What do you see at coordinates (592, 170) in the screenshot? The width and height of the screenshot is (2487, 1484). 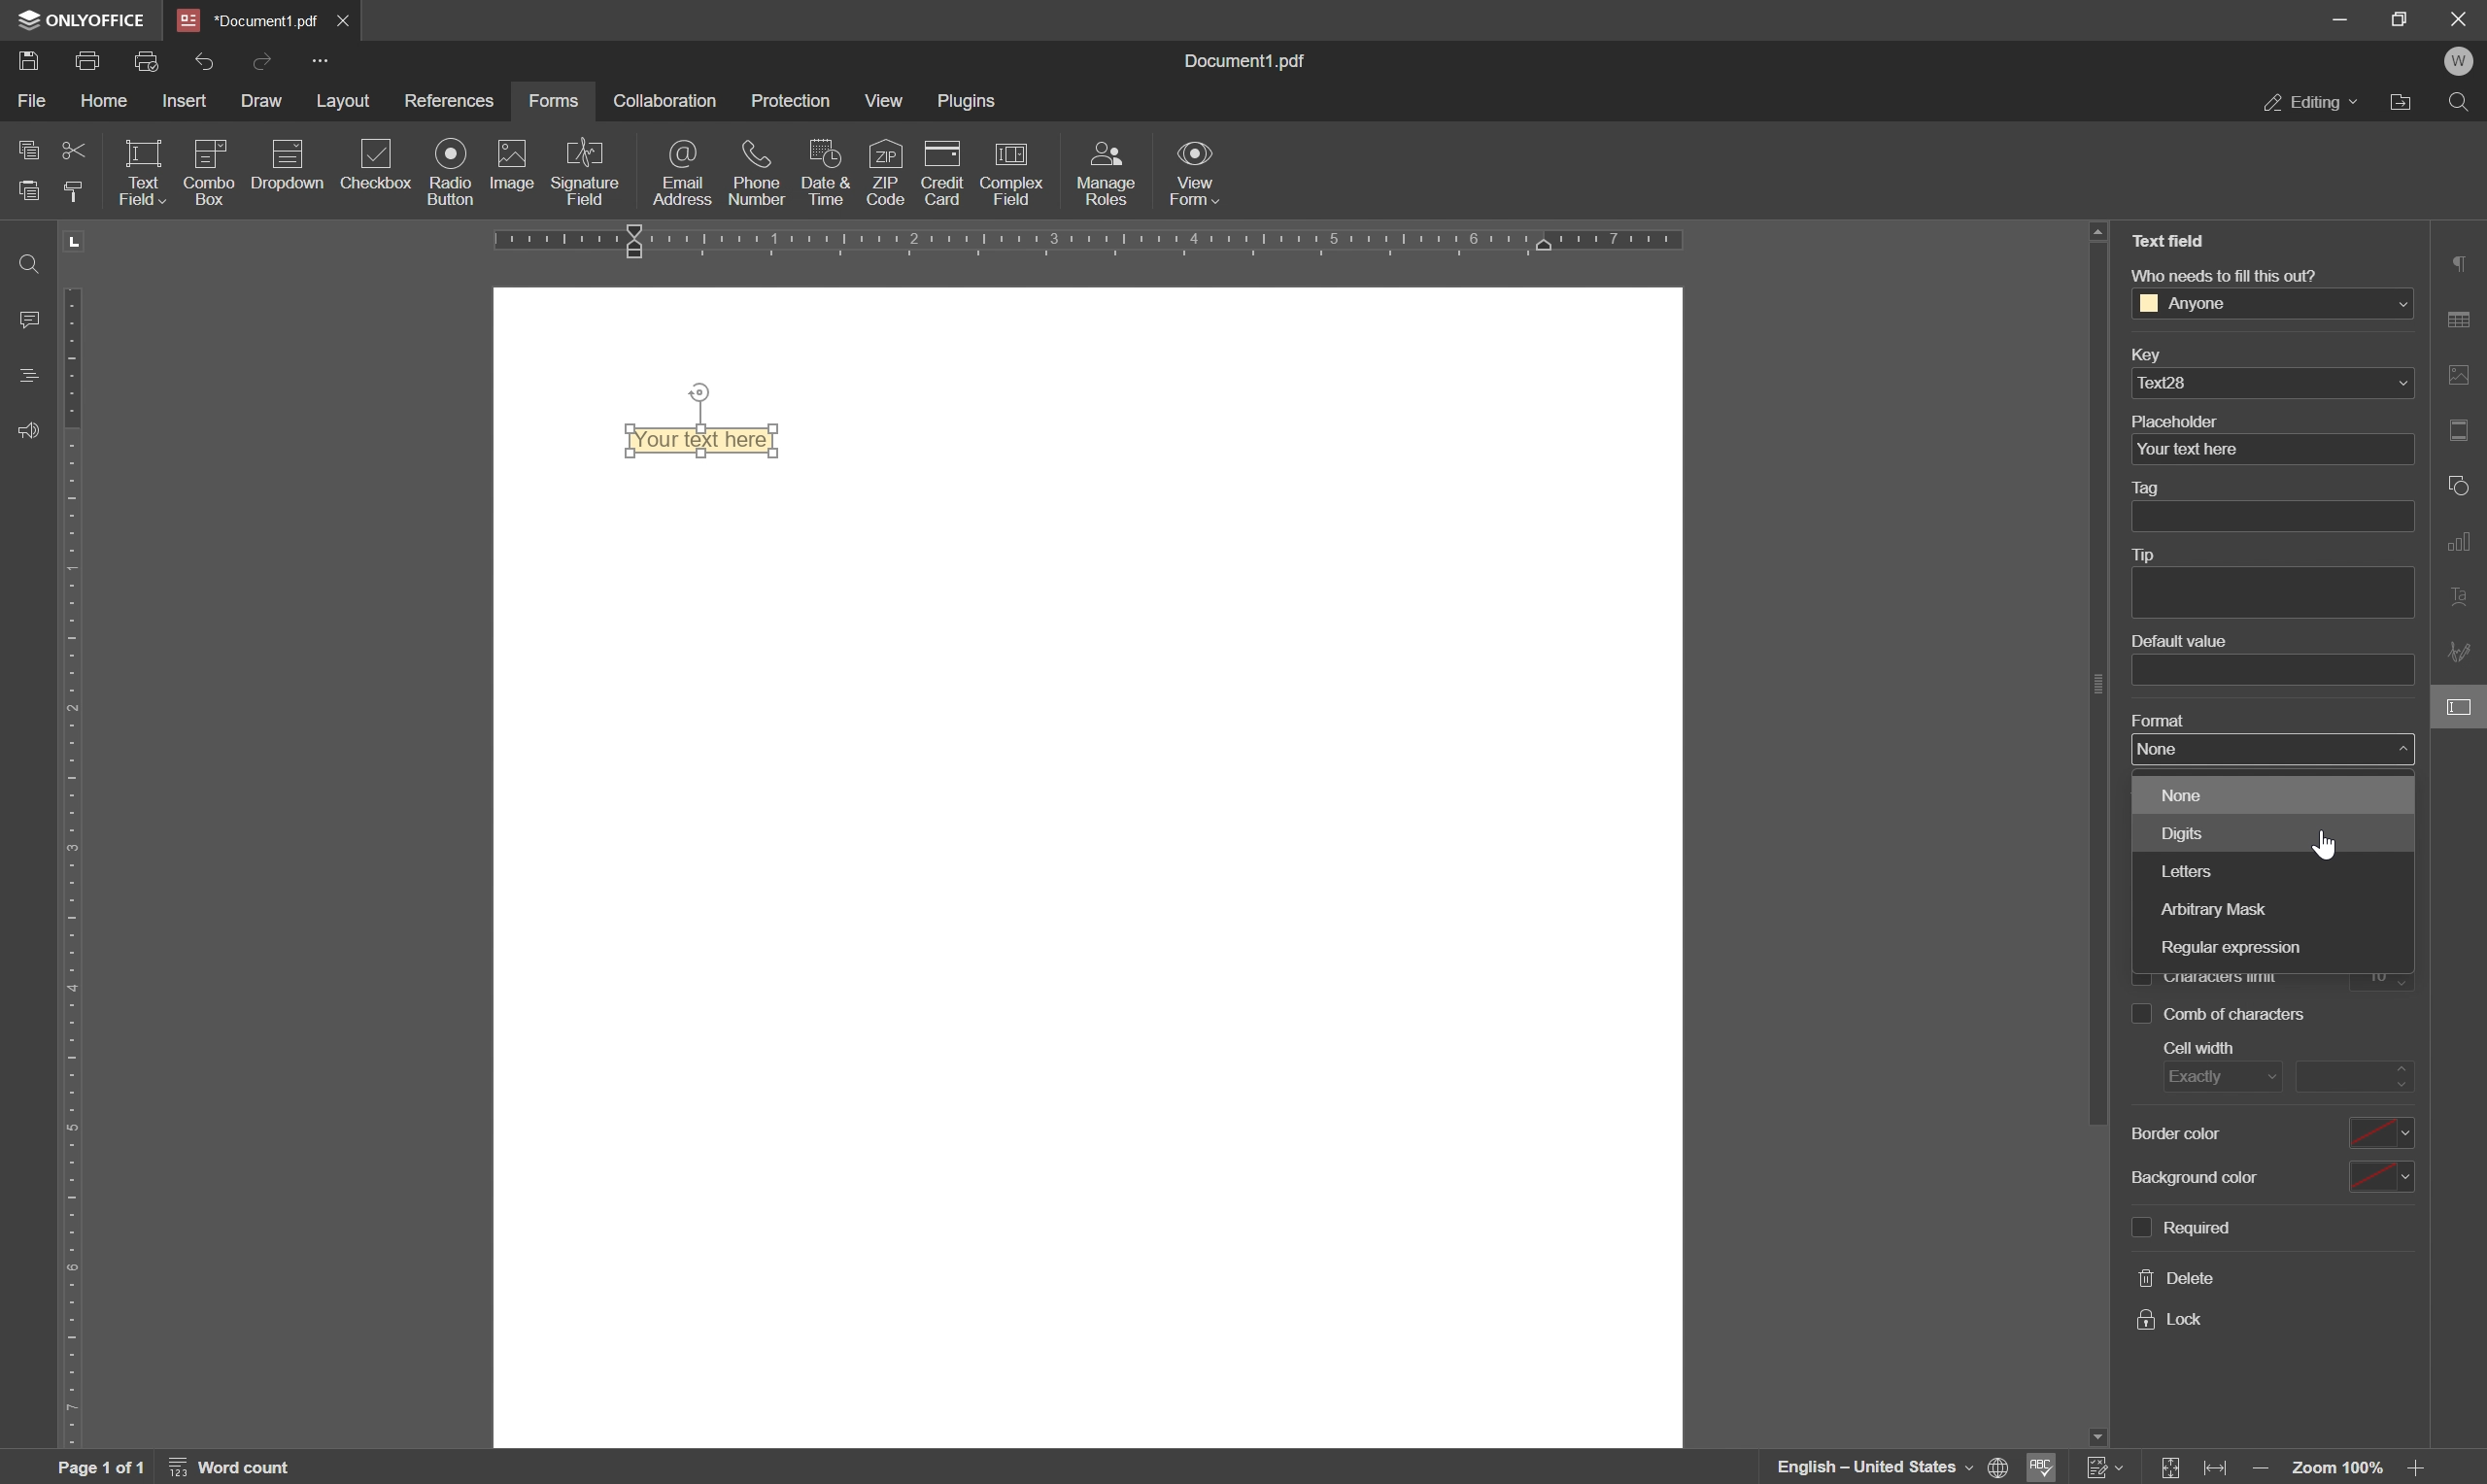 I see `signature field` at bounding box center [592, 170].